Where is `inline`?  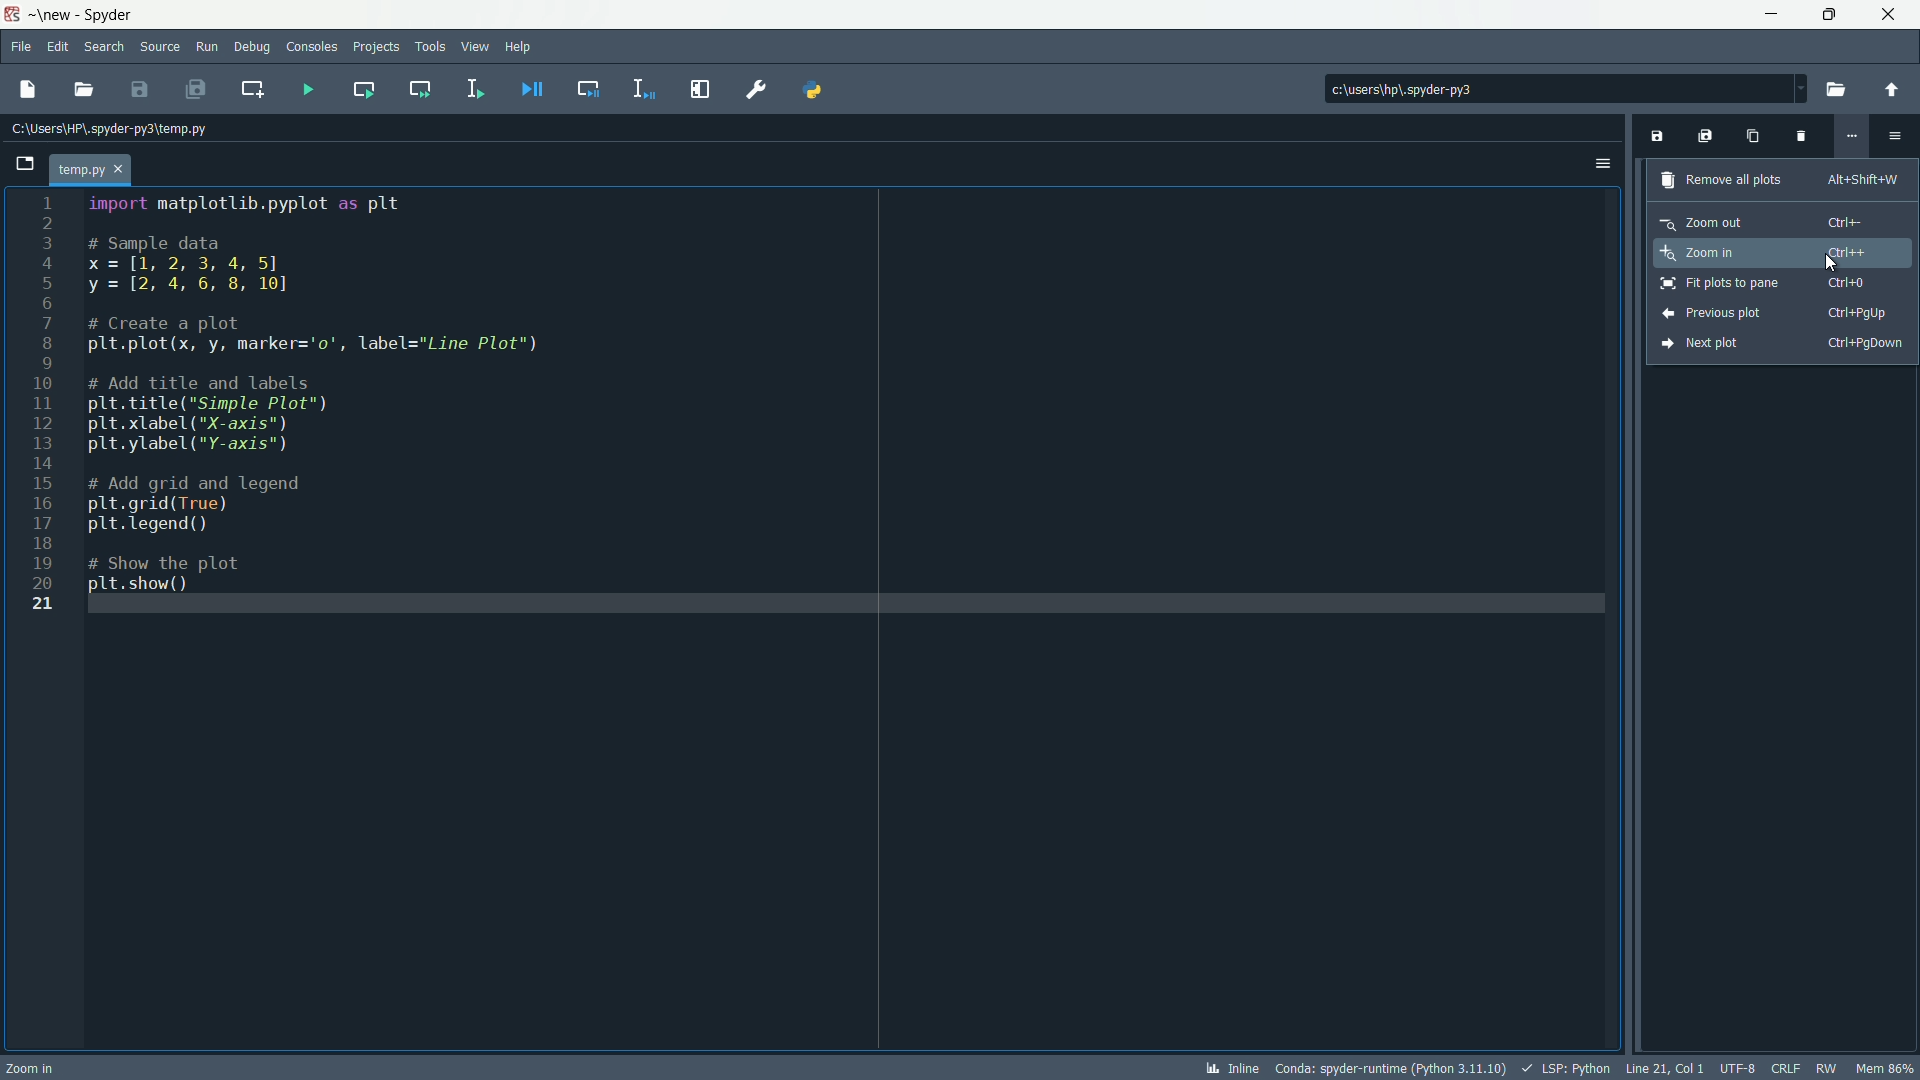 inline is located at coordinates (1232, 1068).